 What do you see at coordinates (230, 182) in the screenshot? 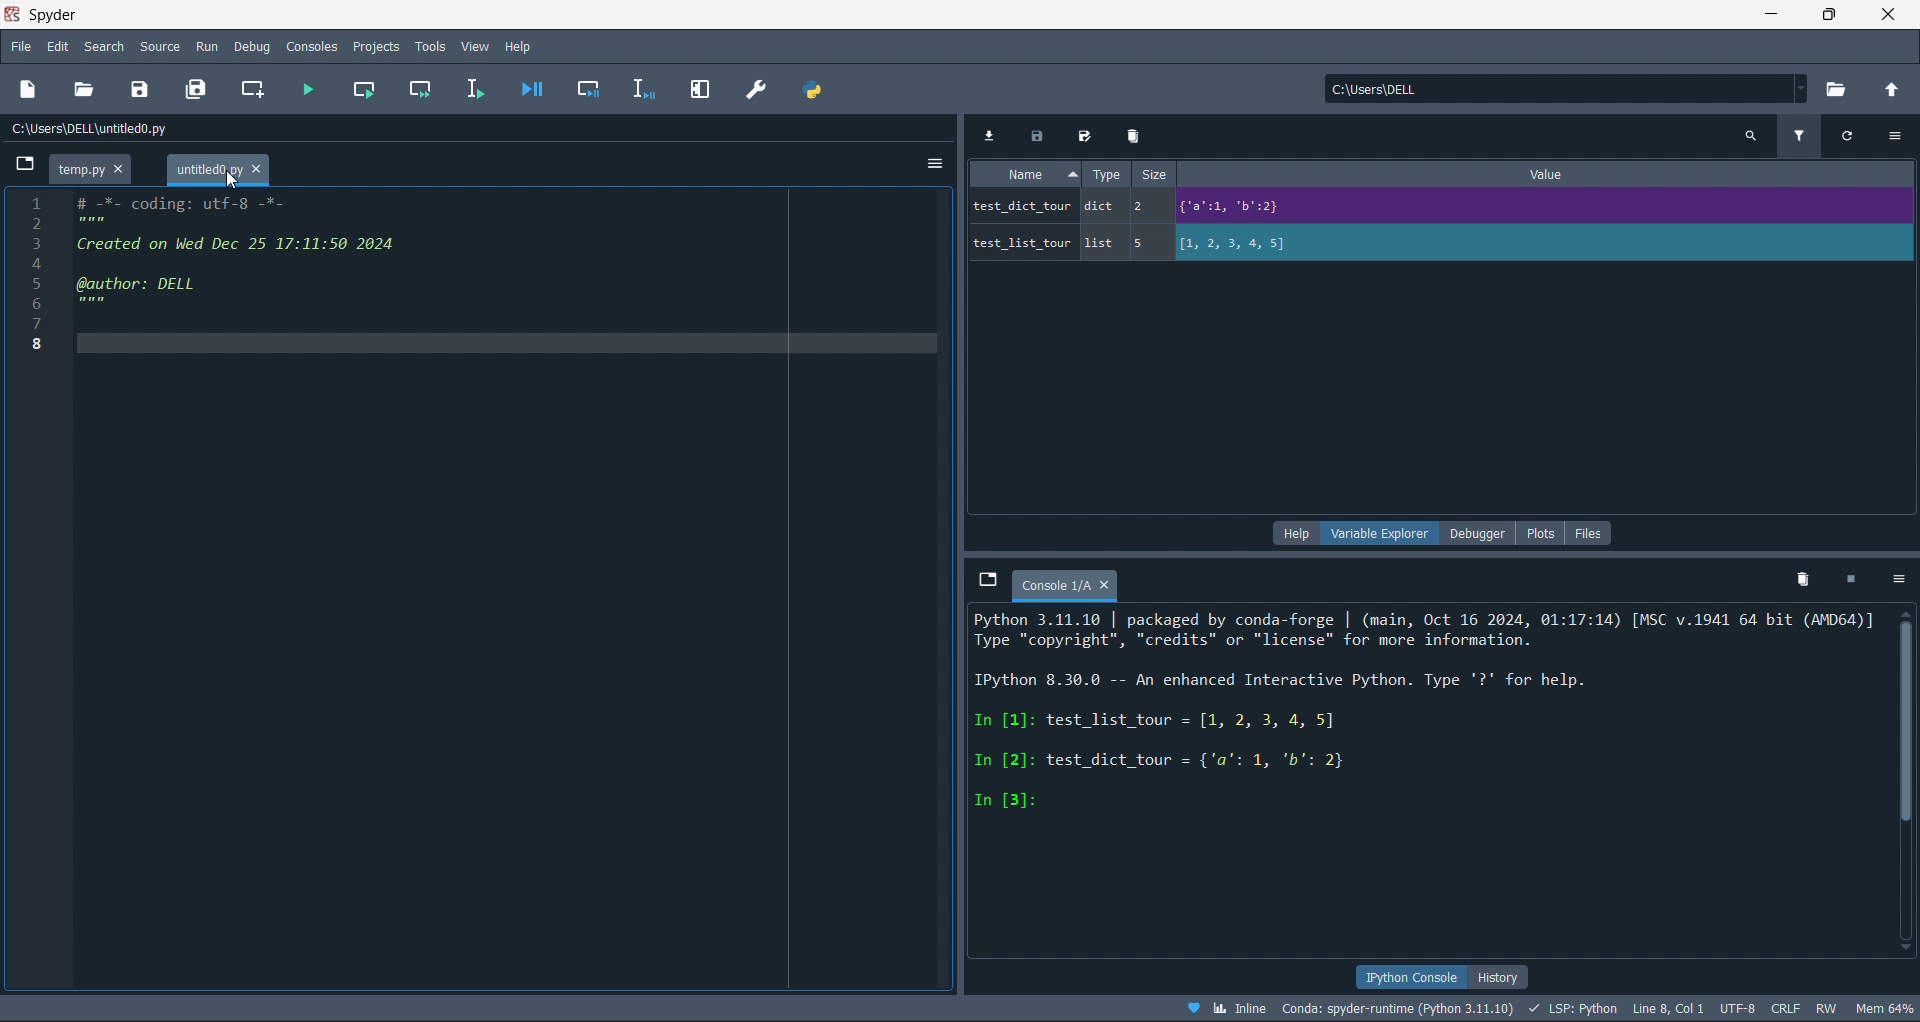
I see `Cursor` at bounding box center [230, 182].